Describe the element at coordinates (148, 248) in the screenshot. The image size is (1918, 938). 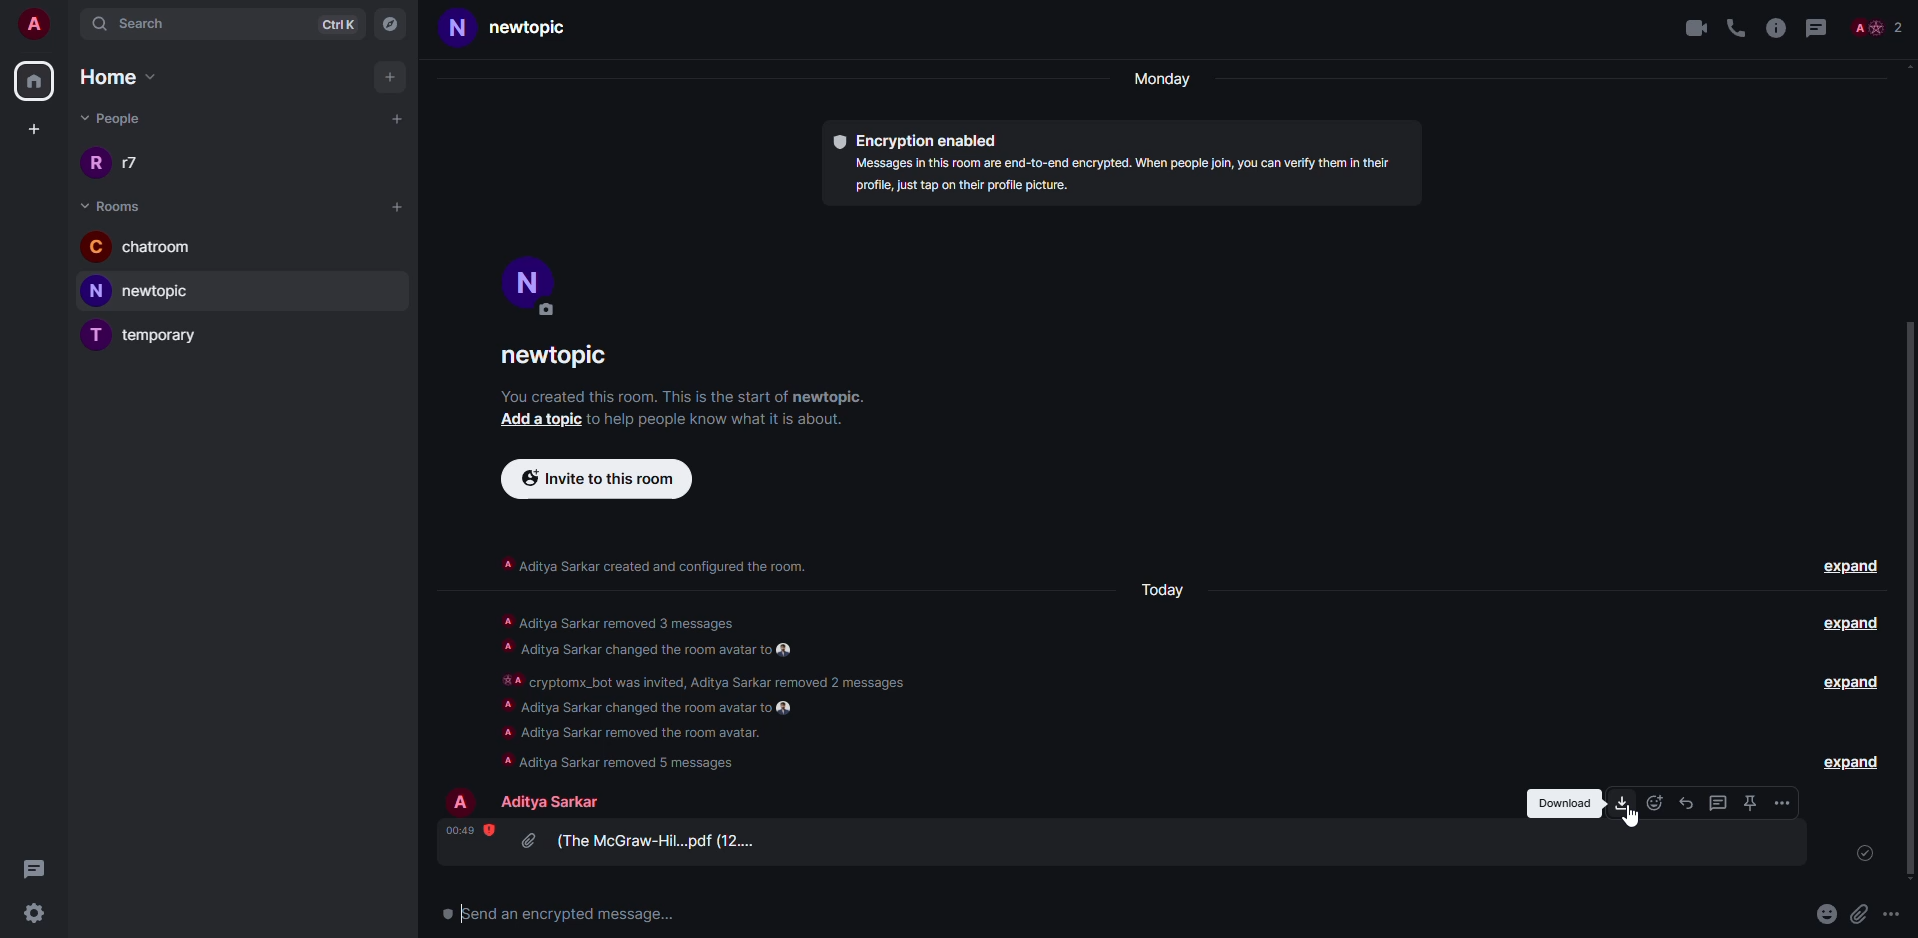
I see `room` at that location.